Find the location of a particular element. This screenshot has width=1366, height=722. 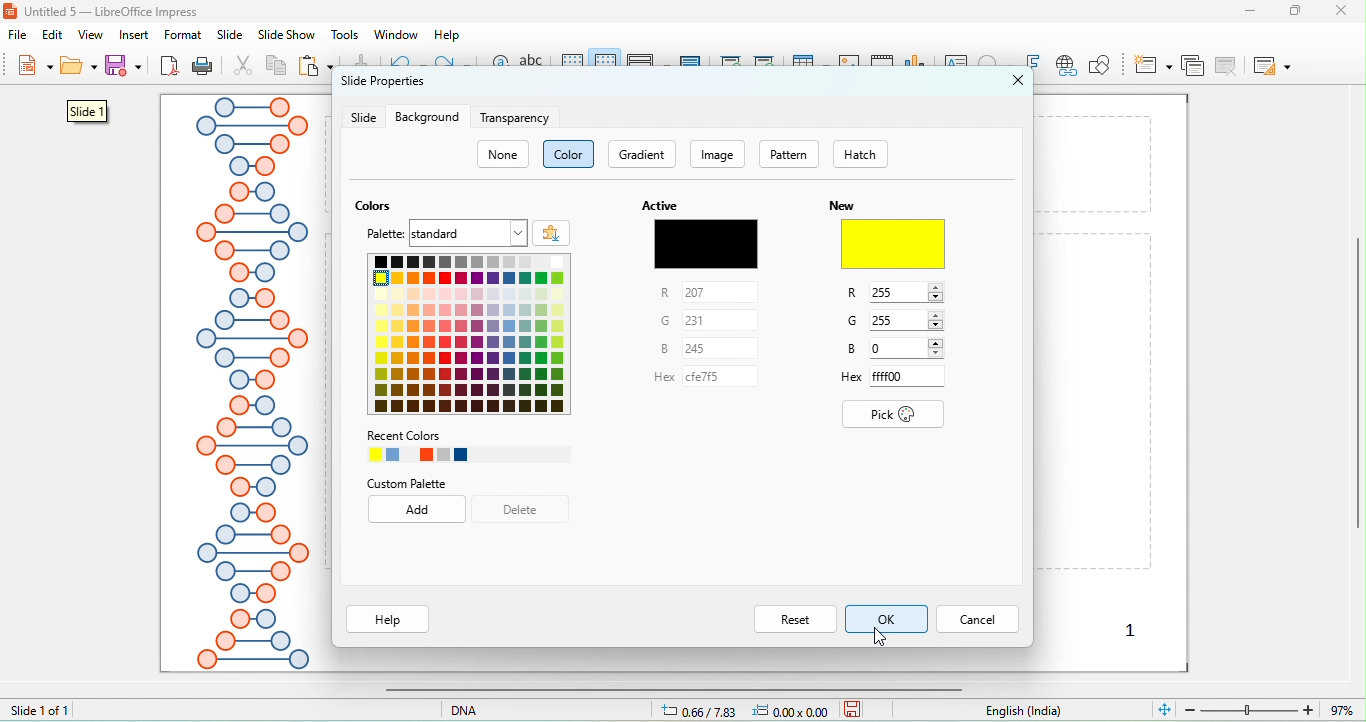

close is located at coordinates (1019, 80).